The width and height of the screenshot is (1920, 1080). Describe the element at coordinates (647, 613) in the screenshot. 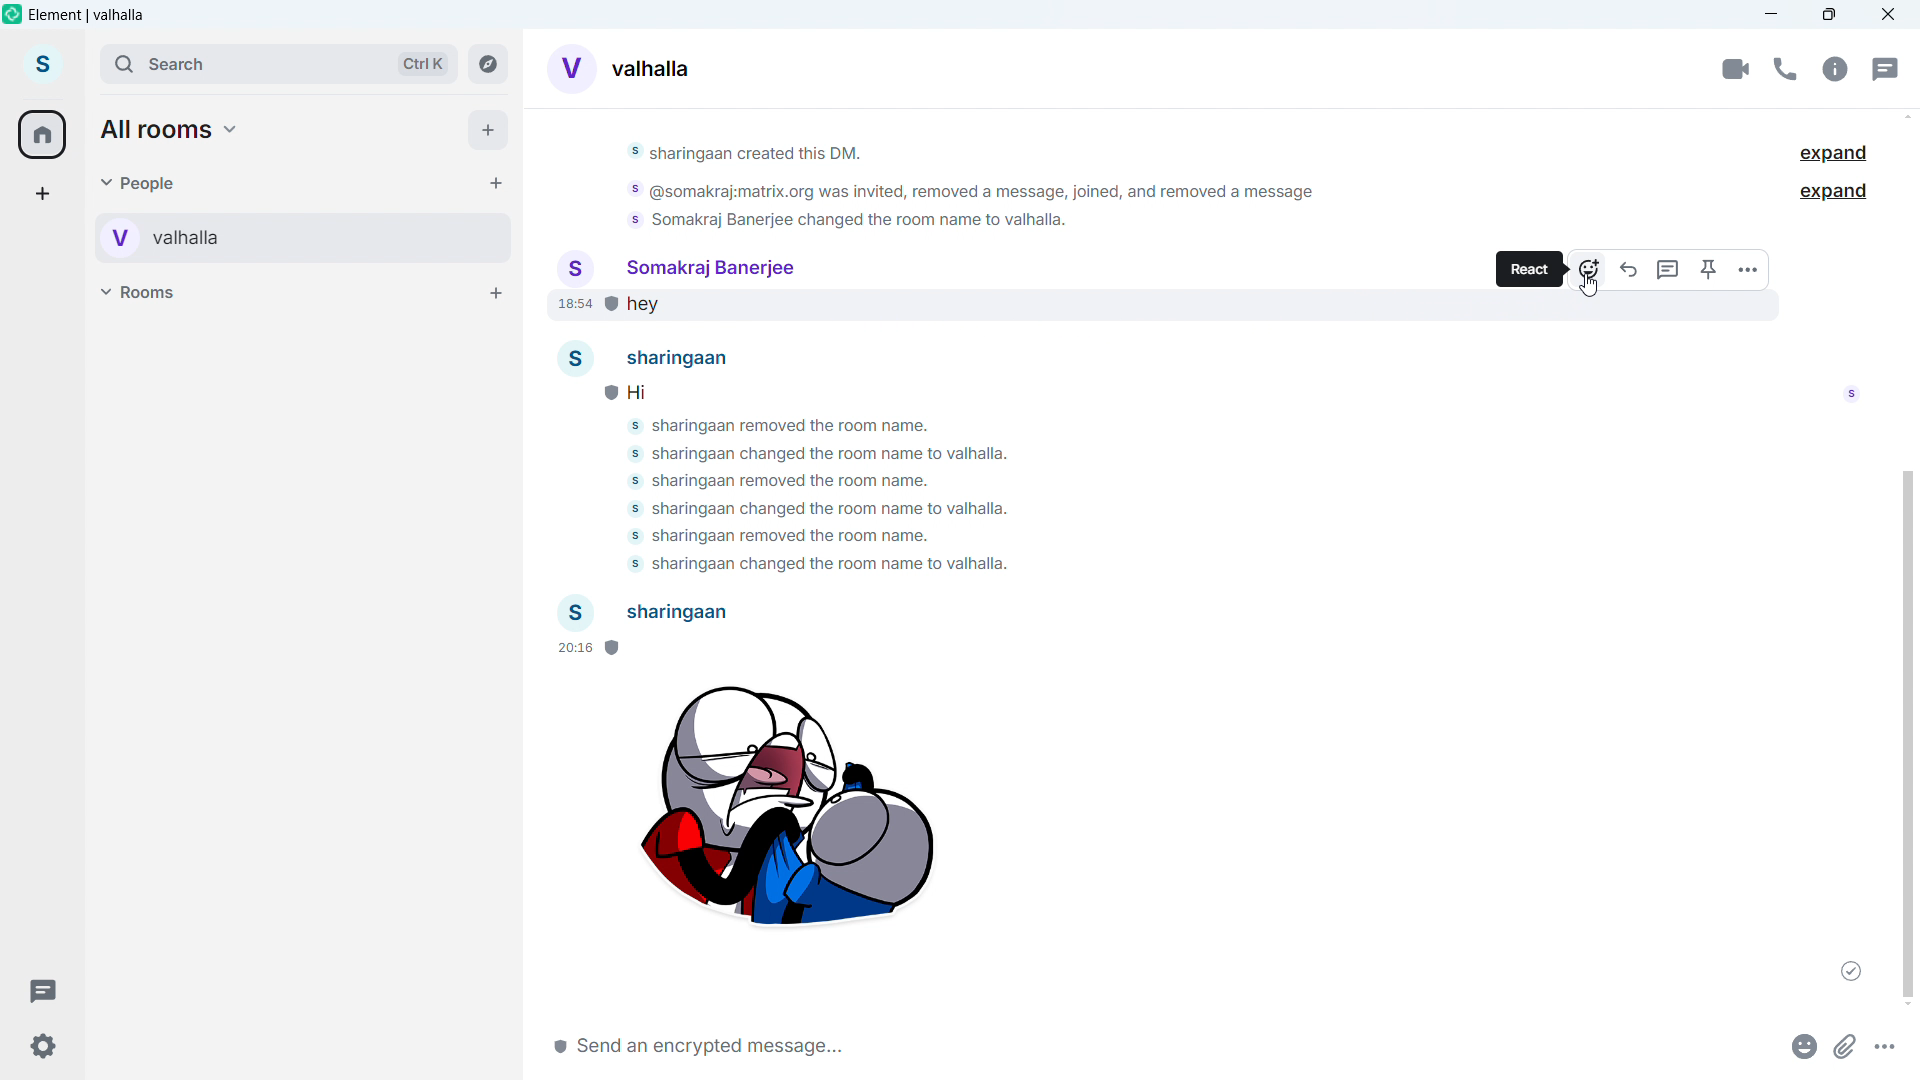

I see `Participant 2` at that location.